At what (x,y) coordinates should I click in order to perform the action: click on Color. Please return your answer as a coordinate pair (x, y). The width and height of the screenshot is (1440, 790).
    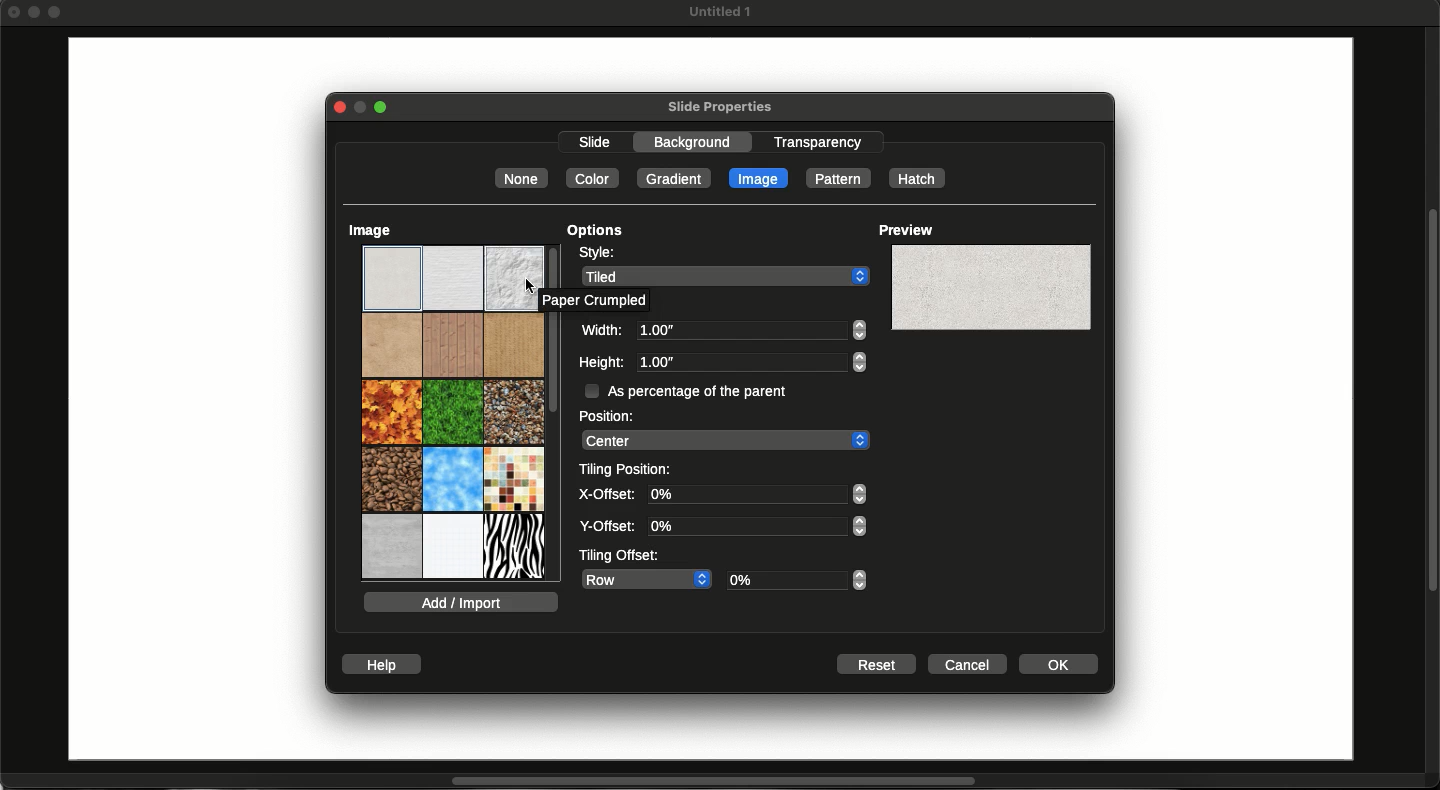
    Looking at the image, I should click on (591, 179).